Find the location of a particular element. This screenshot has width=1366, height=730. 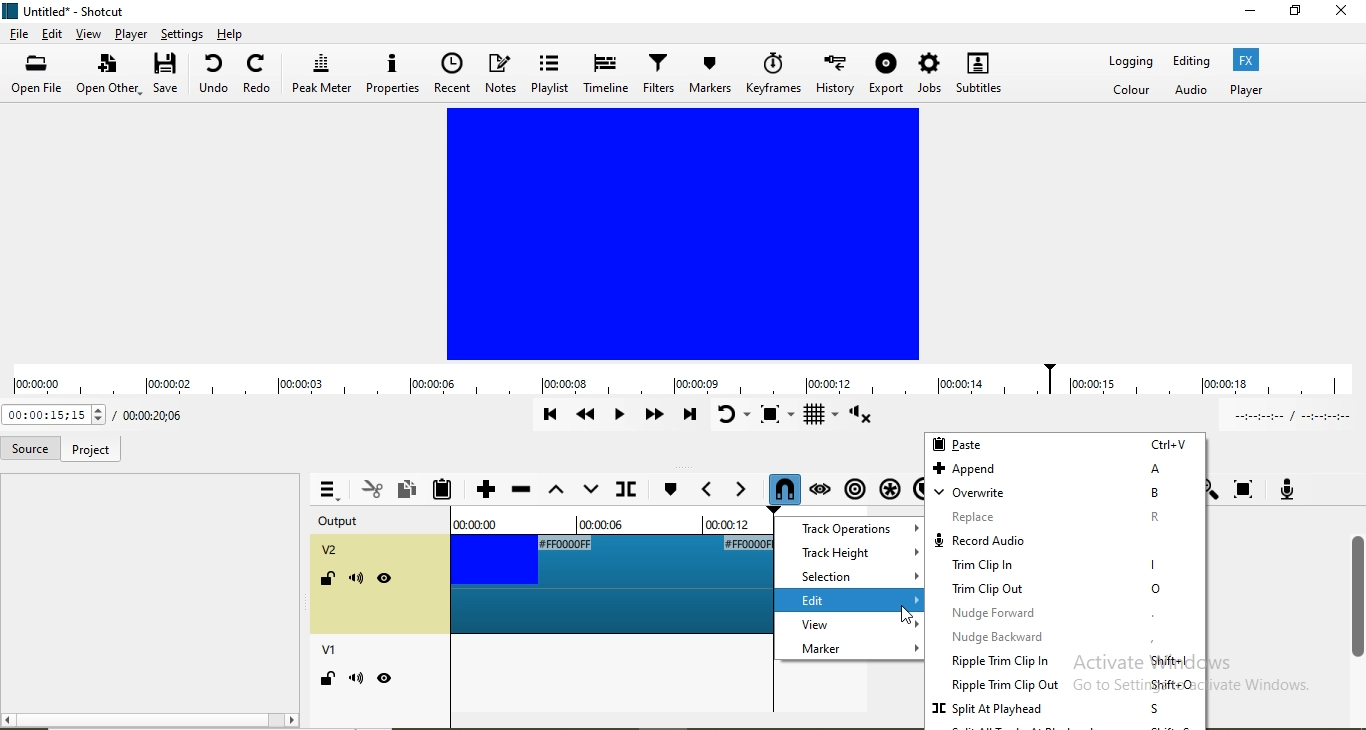

peak meter is located at coordinates (322, 74).